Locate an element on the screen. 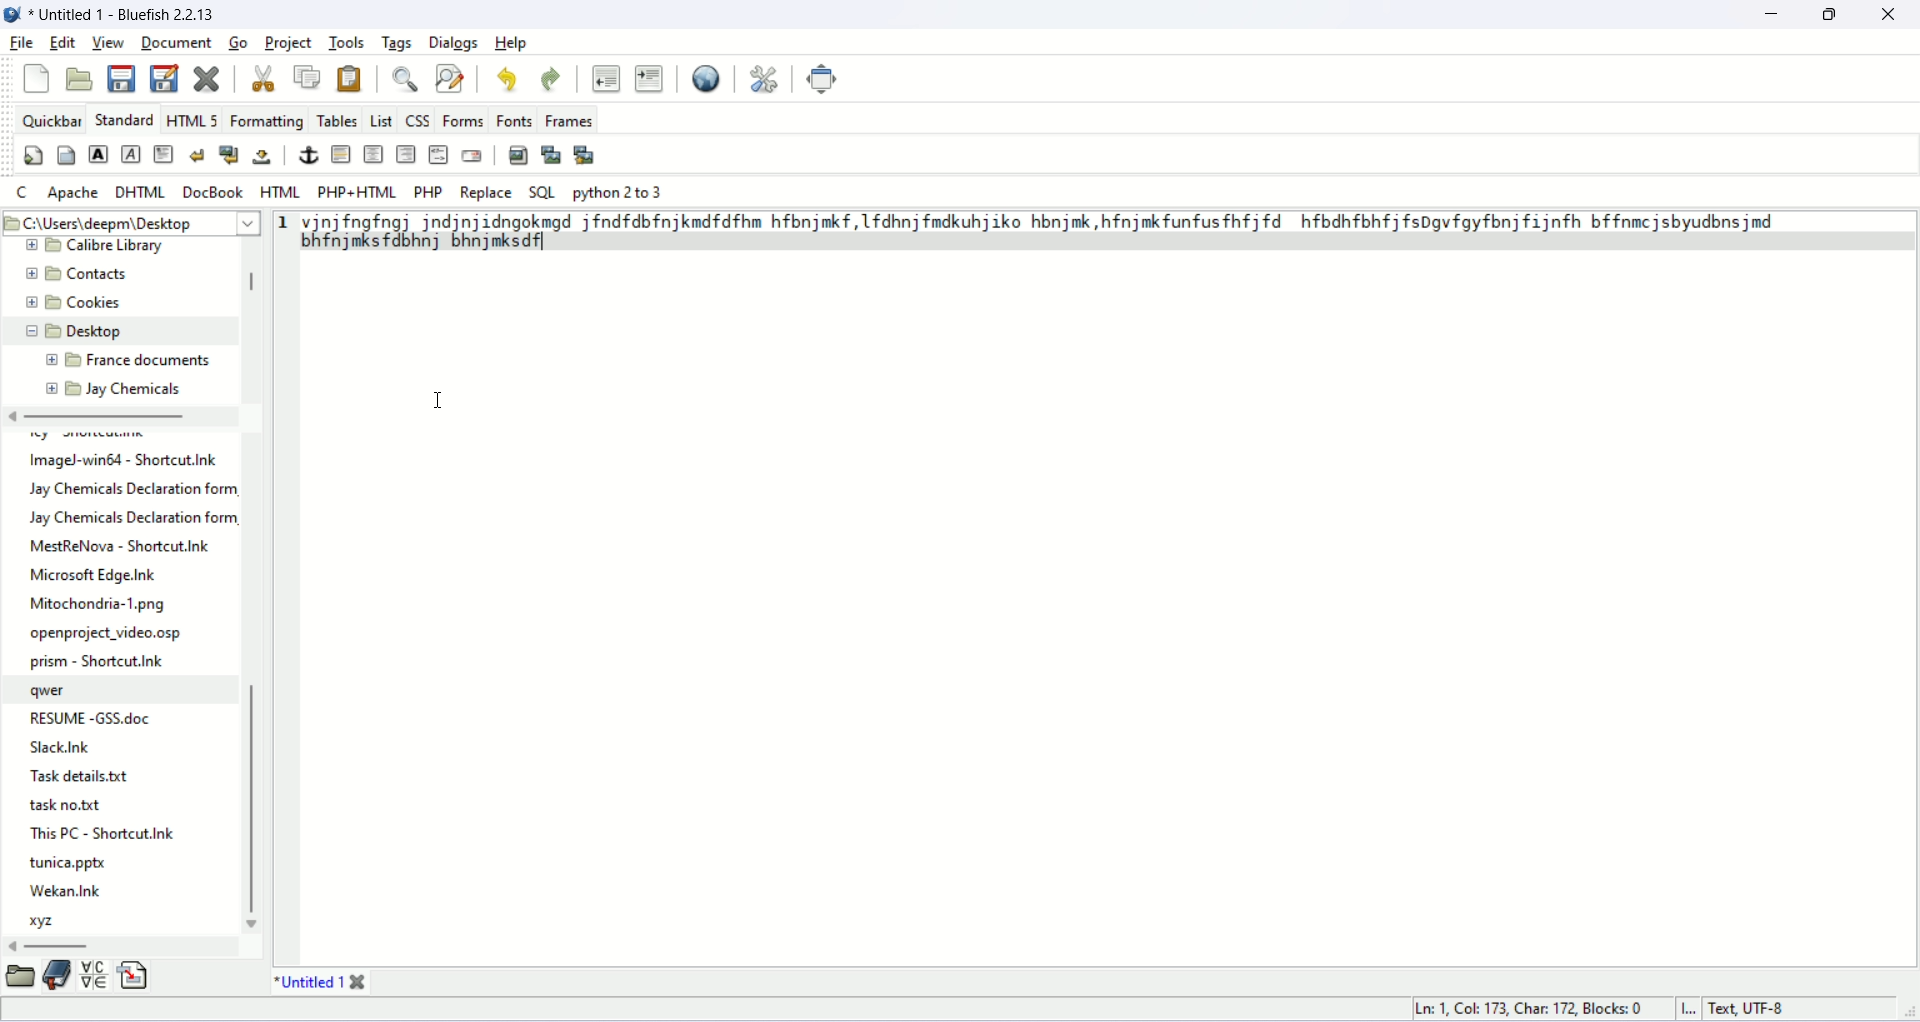 This screenshot has width=1920, height=1022. cut is located at coordinates (261, 77).